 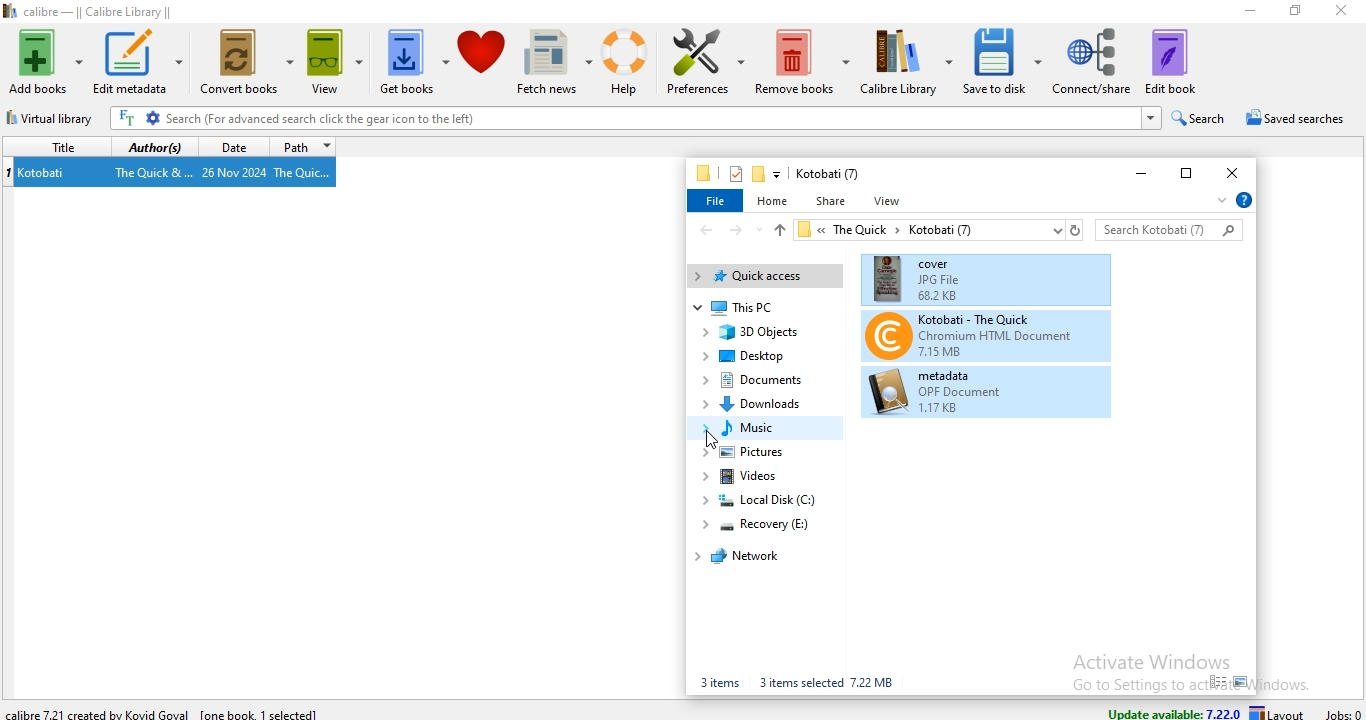 I want to click on help, so click(x=1243, y=200).